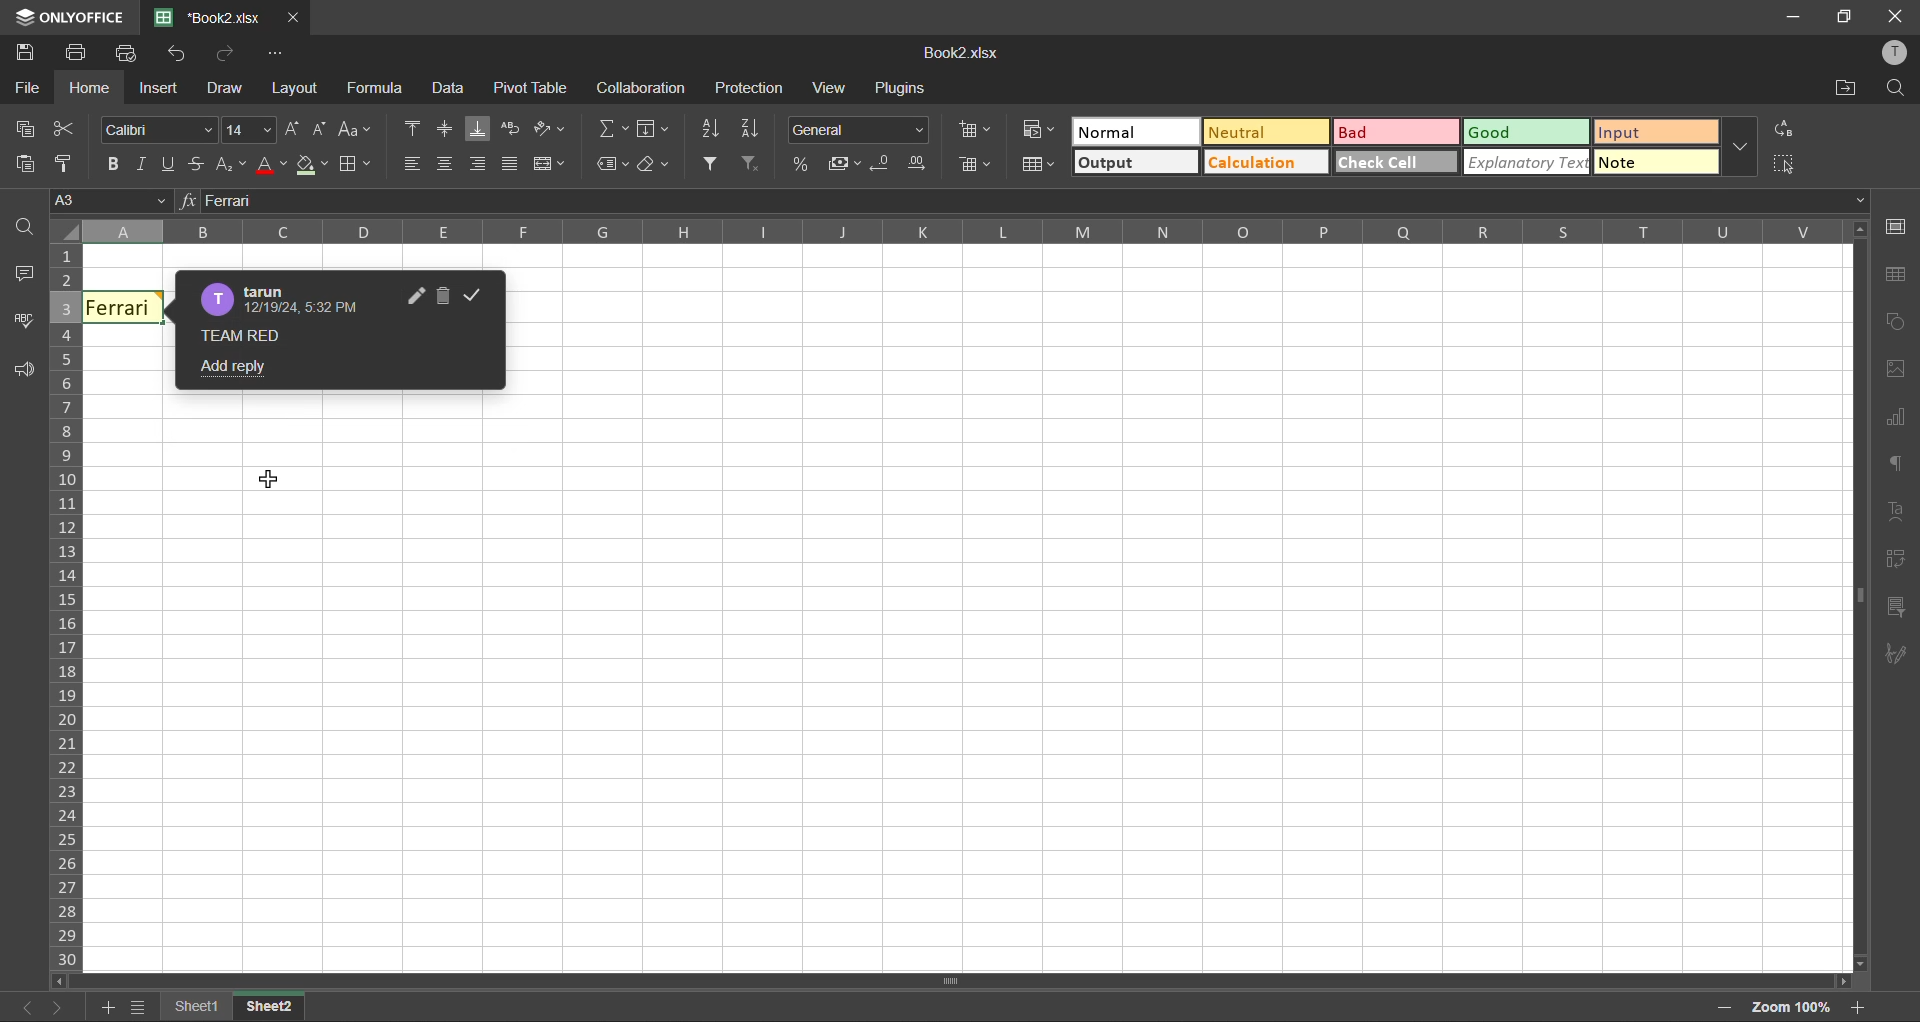  Describe the element at coordinates (1895, 512) in the screenshot. I see `text` at that location.